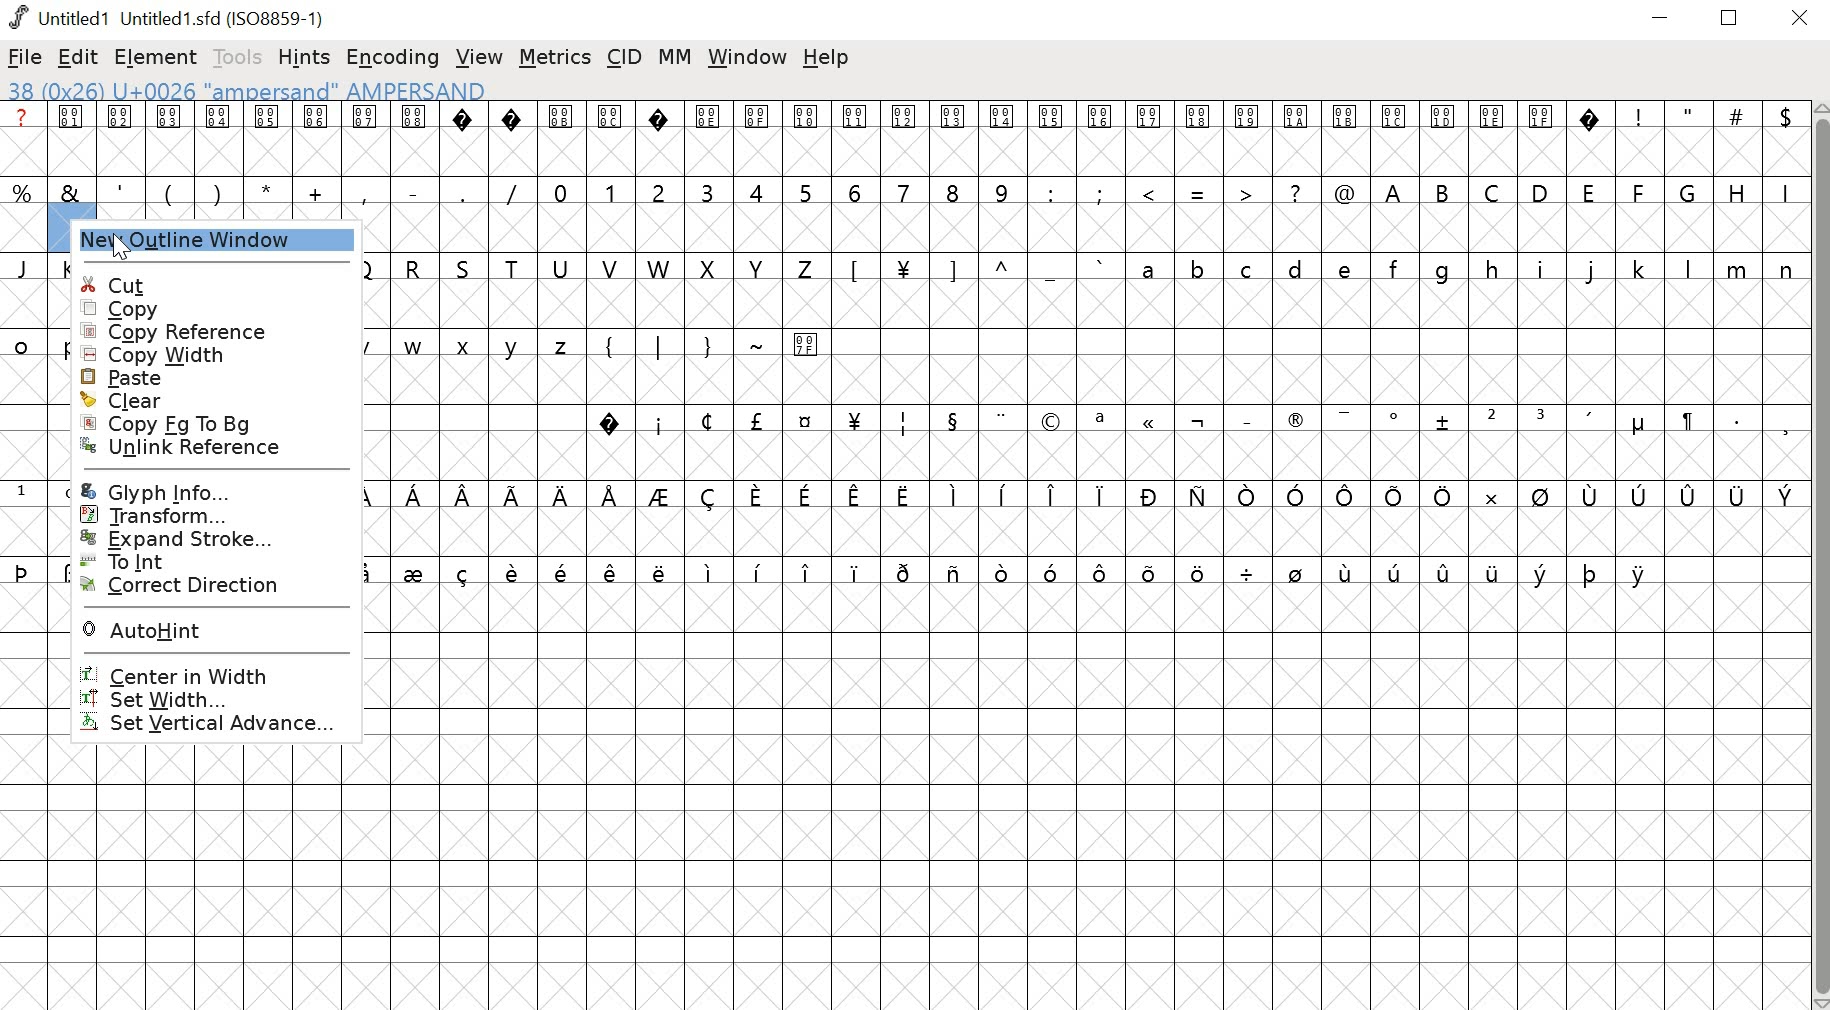 The image size is (1830, 1010). Describe the element at coordinates (1348, 268) in the screenshot. I see `e` at that location.